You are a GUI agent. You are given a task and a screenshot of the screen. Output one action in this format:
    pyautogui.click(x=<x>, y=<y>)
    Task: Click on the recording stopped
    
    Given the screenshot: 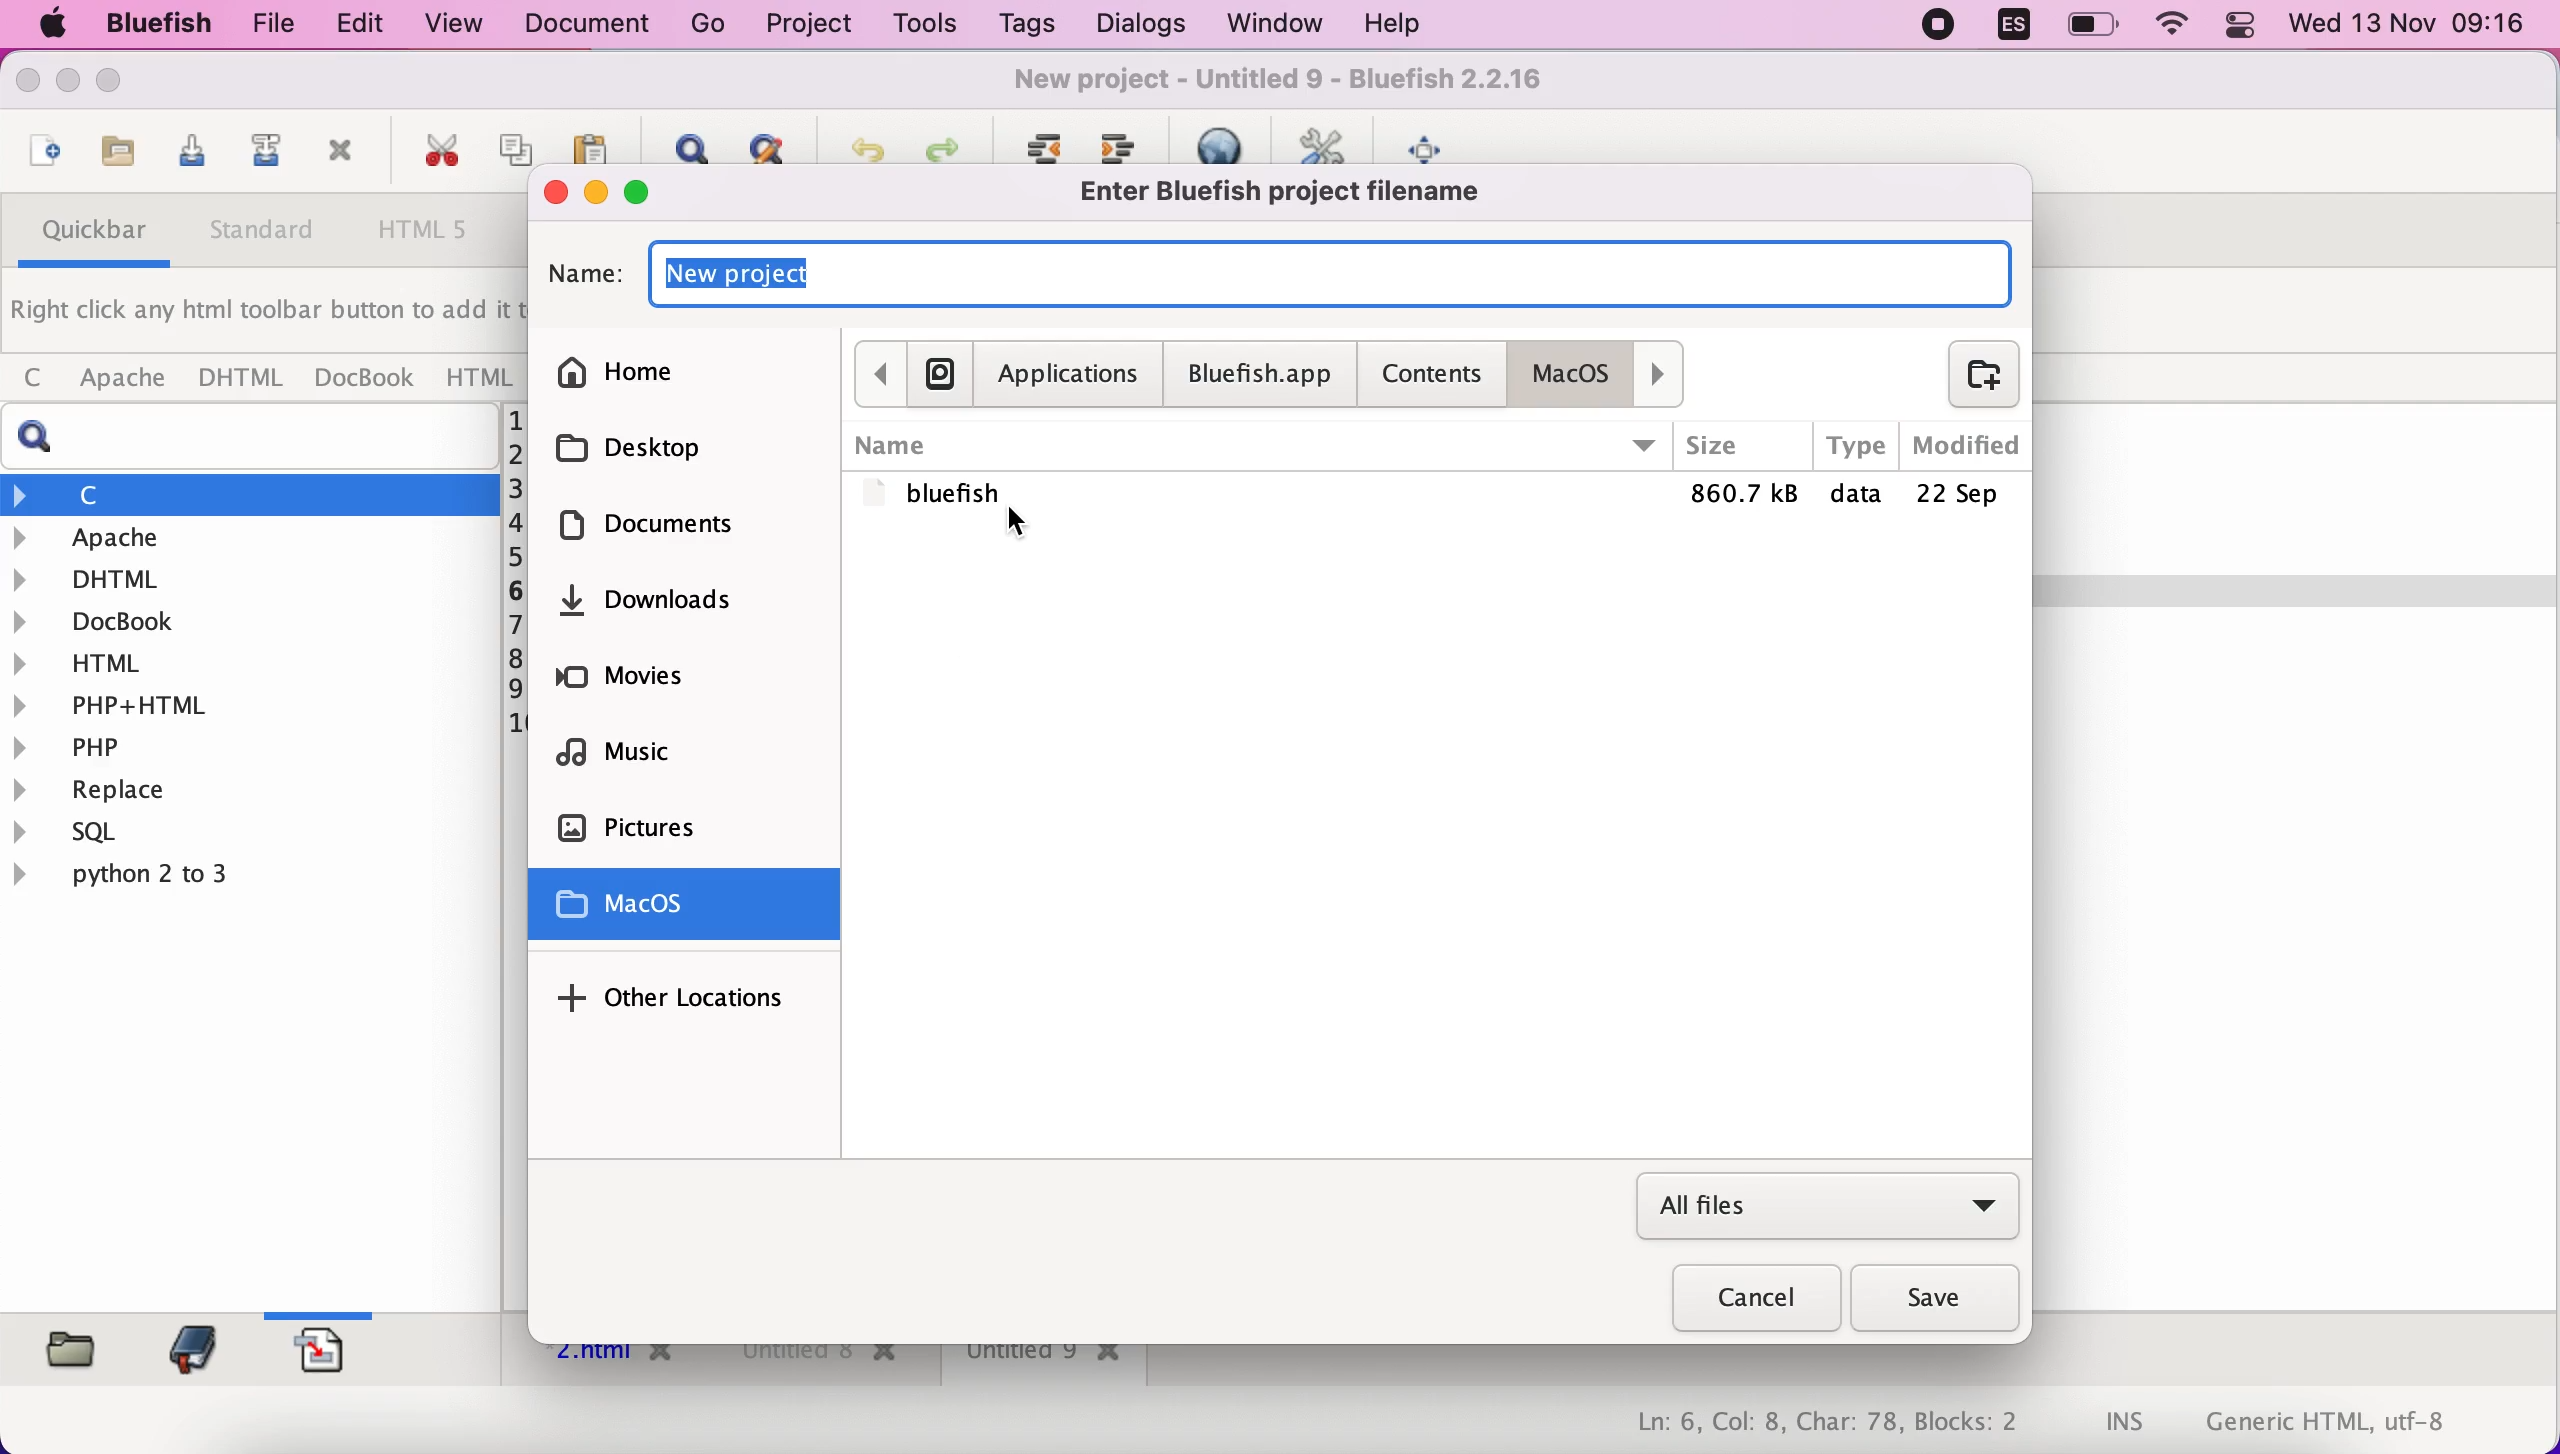 What is the action you would take?
    pyautogui.click(x=1933, y=27)
    